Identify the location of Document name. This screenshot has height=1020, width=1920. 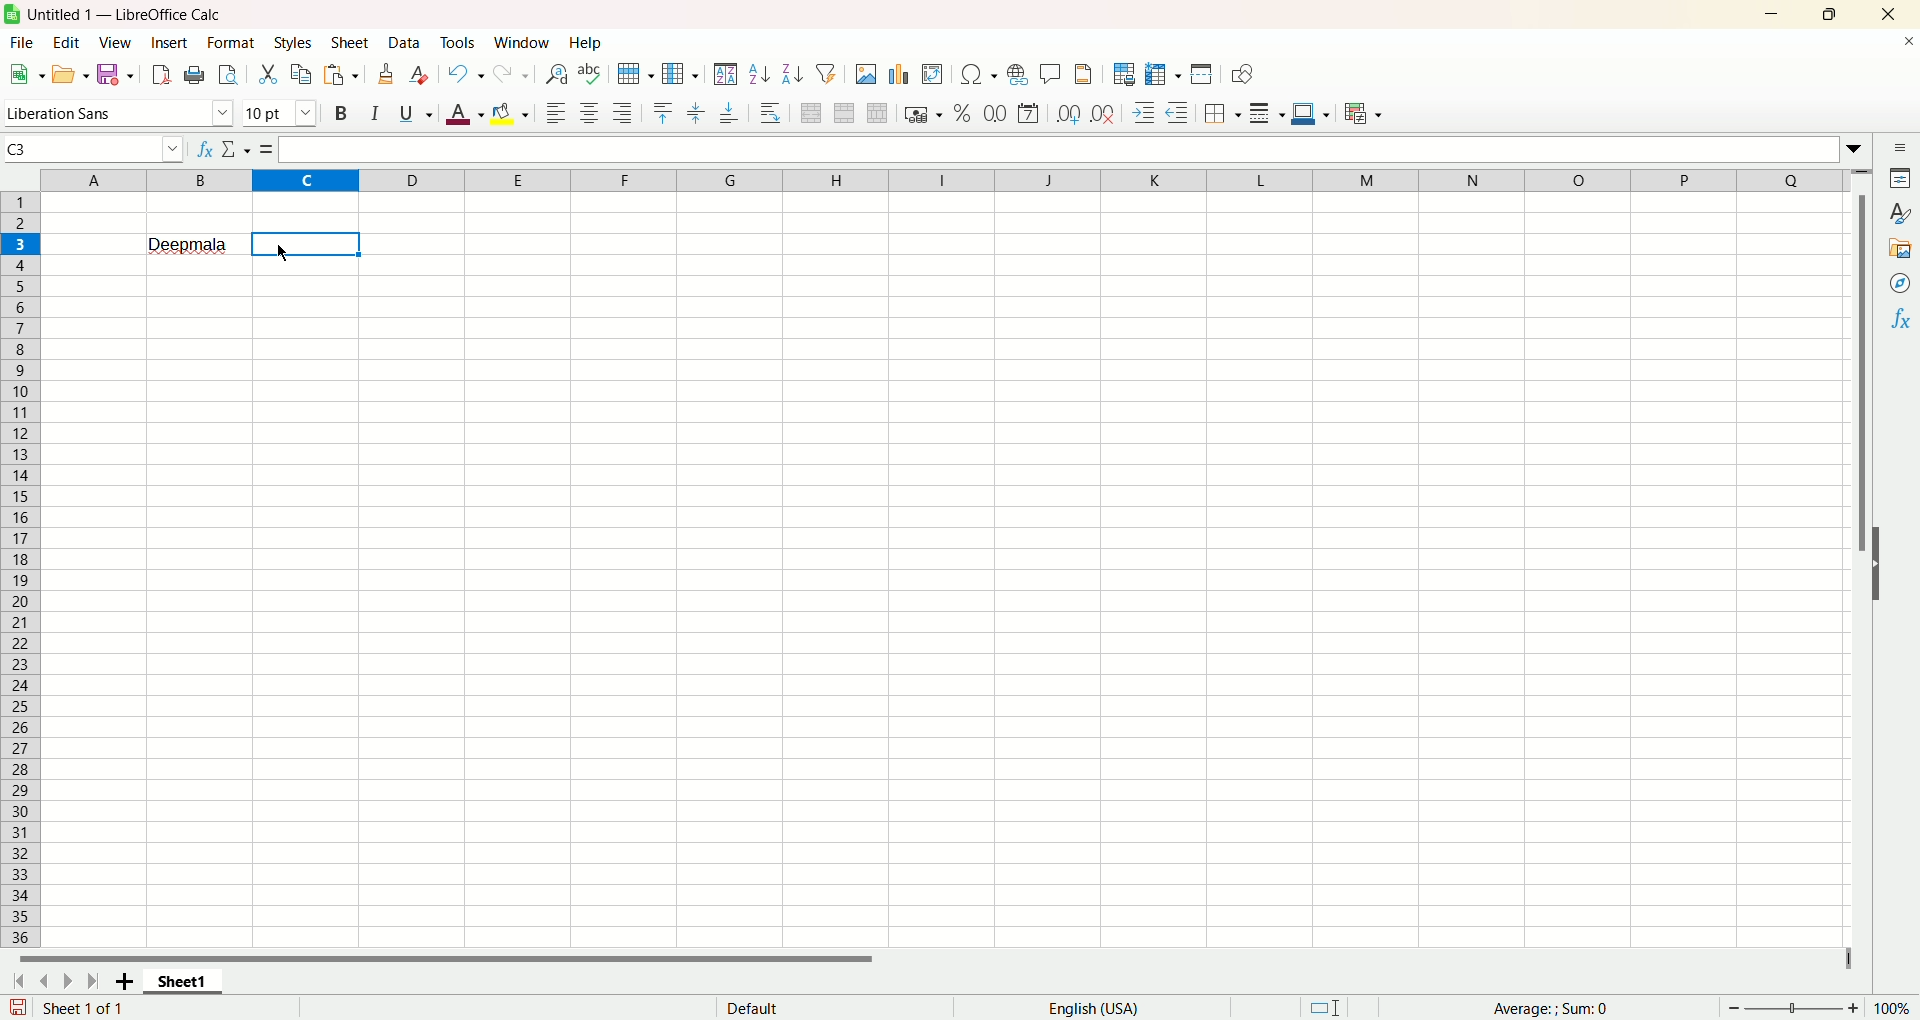
(131, 12).